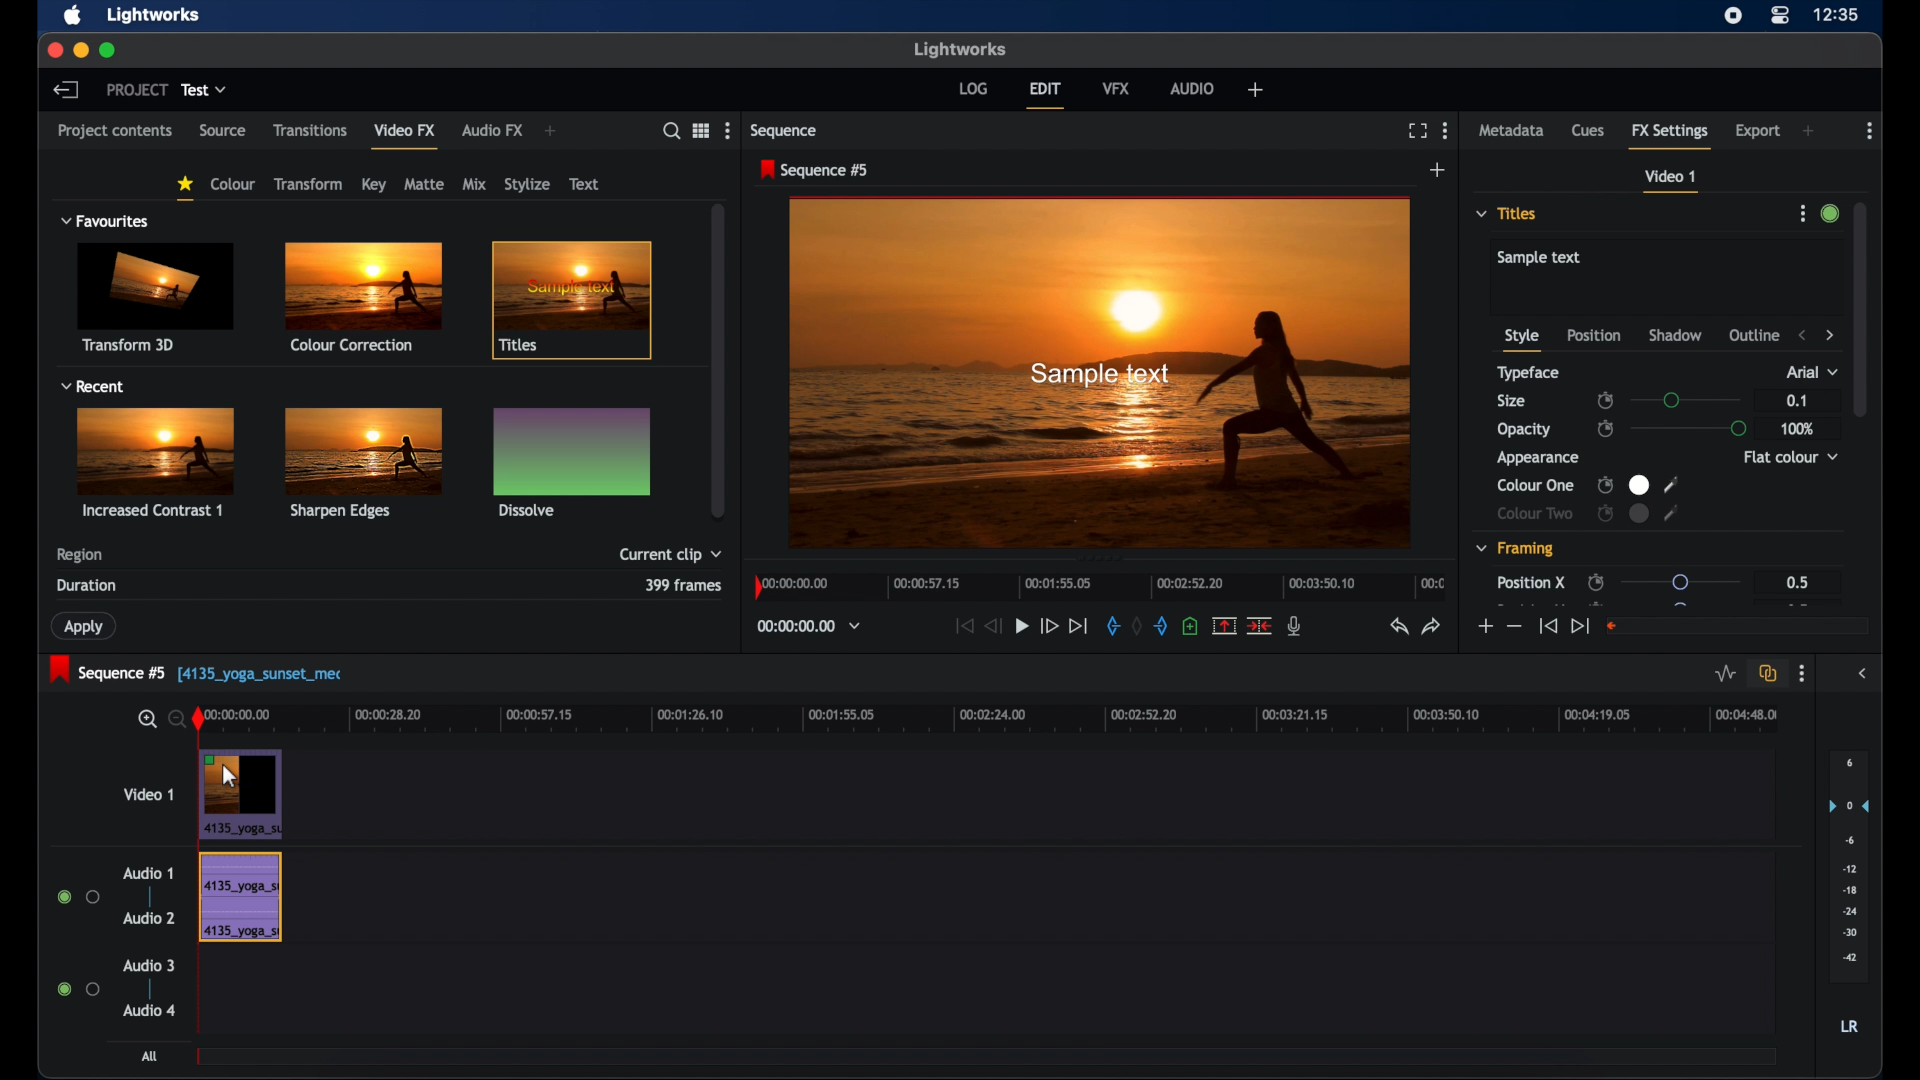 This screenshot has width=1920, height=1080. What do you see at coordinates (1838, 16) in the screenshot?
I see `time` at bounding box center [1838, 16].